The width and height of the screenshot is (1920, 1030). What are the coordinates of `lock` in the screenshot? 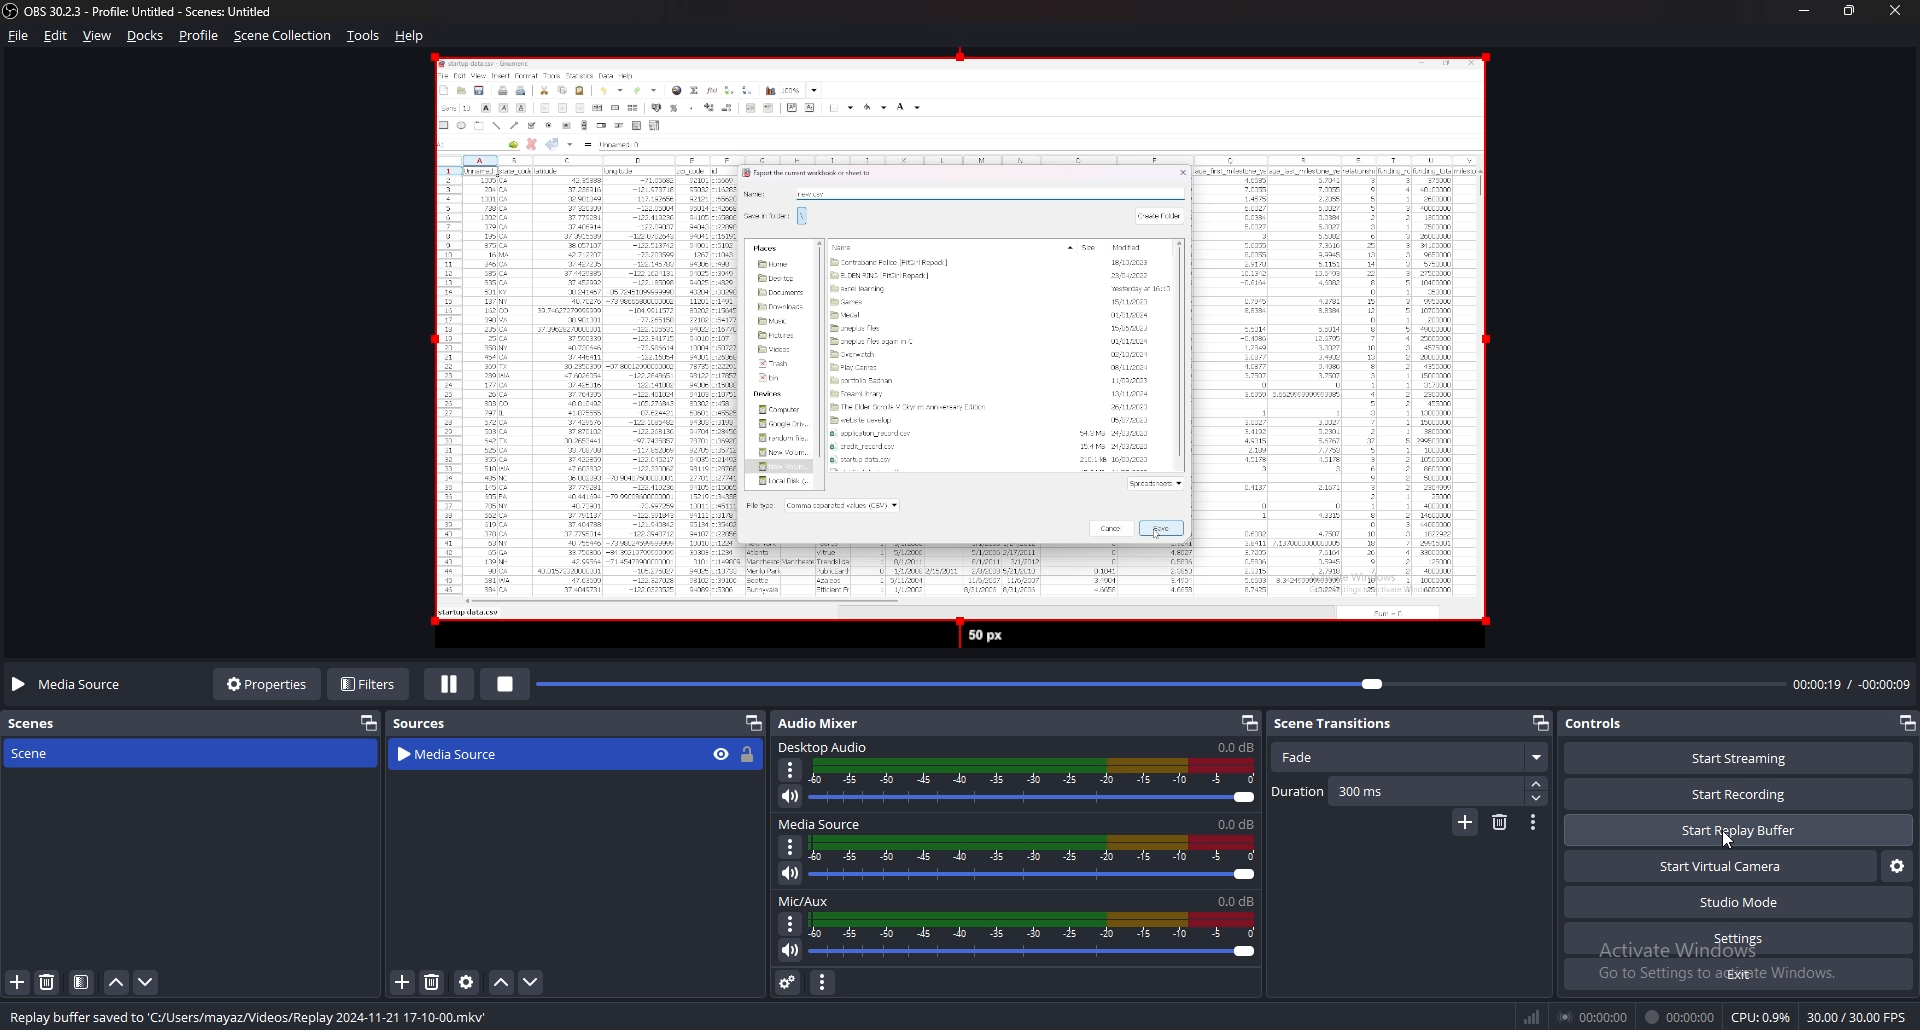 It's located at (749, 756).